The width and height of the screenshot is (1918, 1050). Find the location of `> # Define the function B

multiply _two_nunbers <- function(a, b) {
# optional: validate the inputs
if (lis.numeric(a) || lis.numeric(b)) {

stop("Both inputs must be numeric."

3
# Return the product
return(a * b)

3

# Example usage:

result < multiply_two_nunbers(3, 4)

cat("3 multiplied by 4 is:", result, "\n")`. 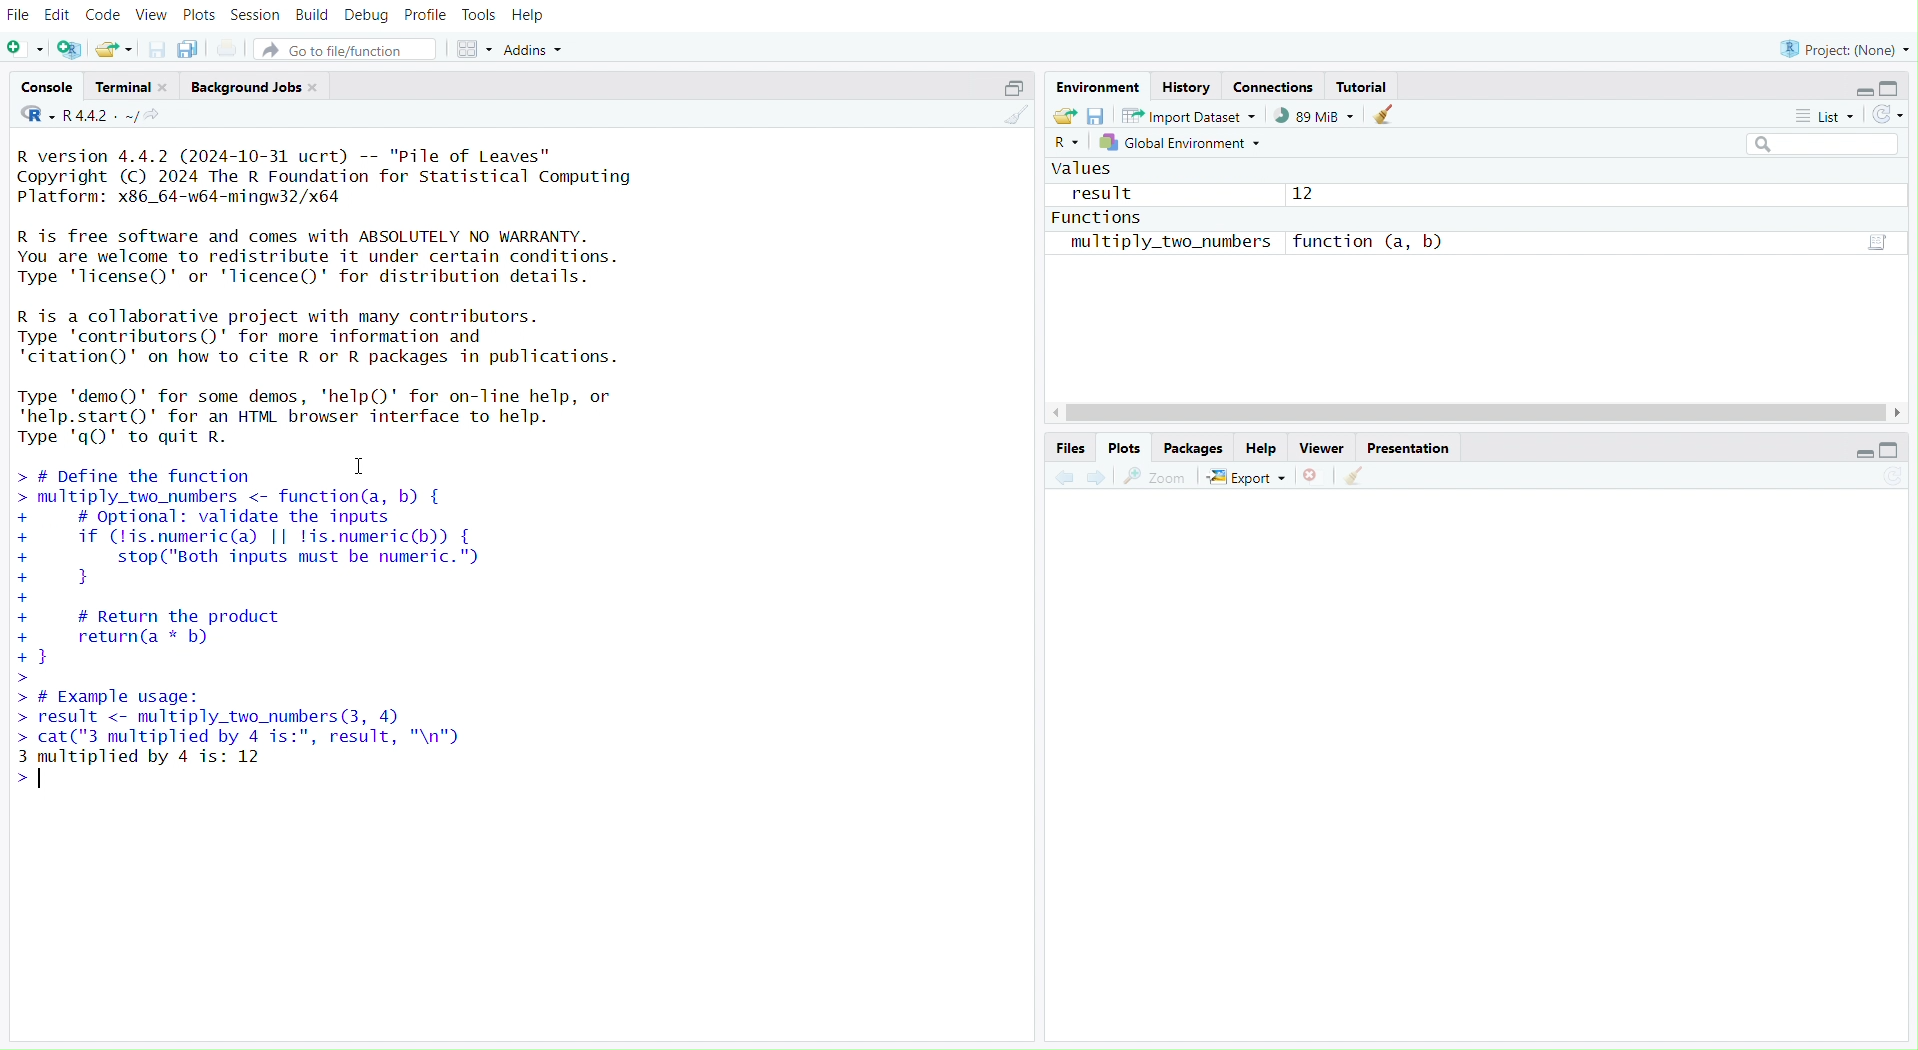

> # Define the function B

multiply _two_nunbers <- function(a, b) {
# optional: validate the inputs
if (lis.numeric(a) || lis.numeric(b)) {

stop("Both inputs must be numeric."

3
# Return the product
return(a * b)

3

# Example usage:

result < multiply_two_nunbers(3, 4)

cat("3 multiplied by 4 is:", result, "\n") is located at coordinates (517, 622).